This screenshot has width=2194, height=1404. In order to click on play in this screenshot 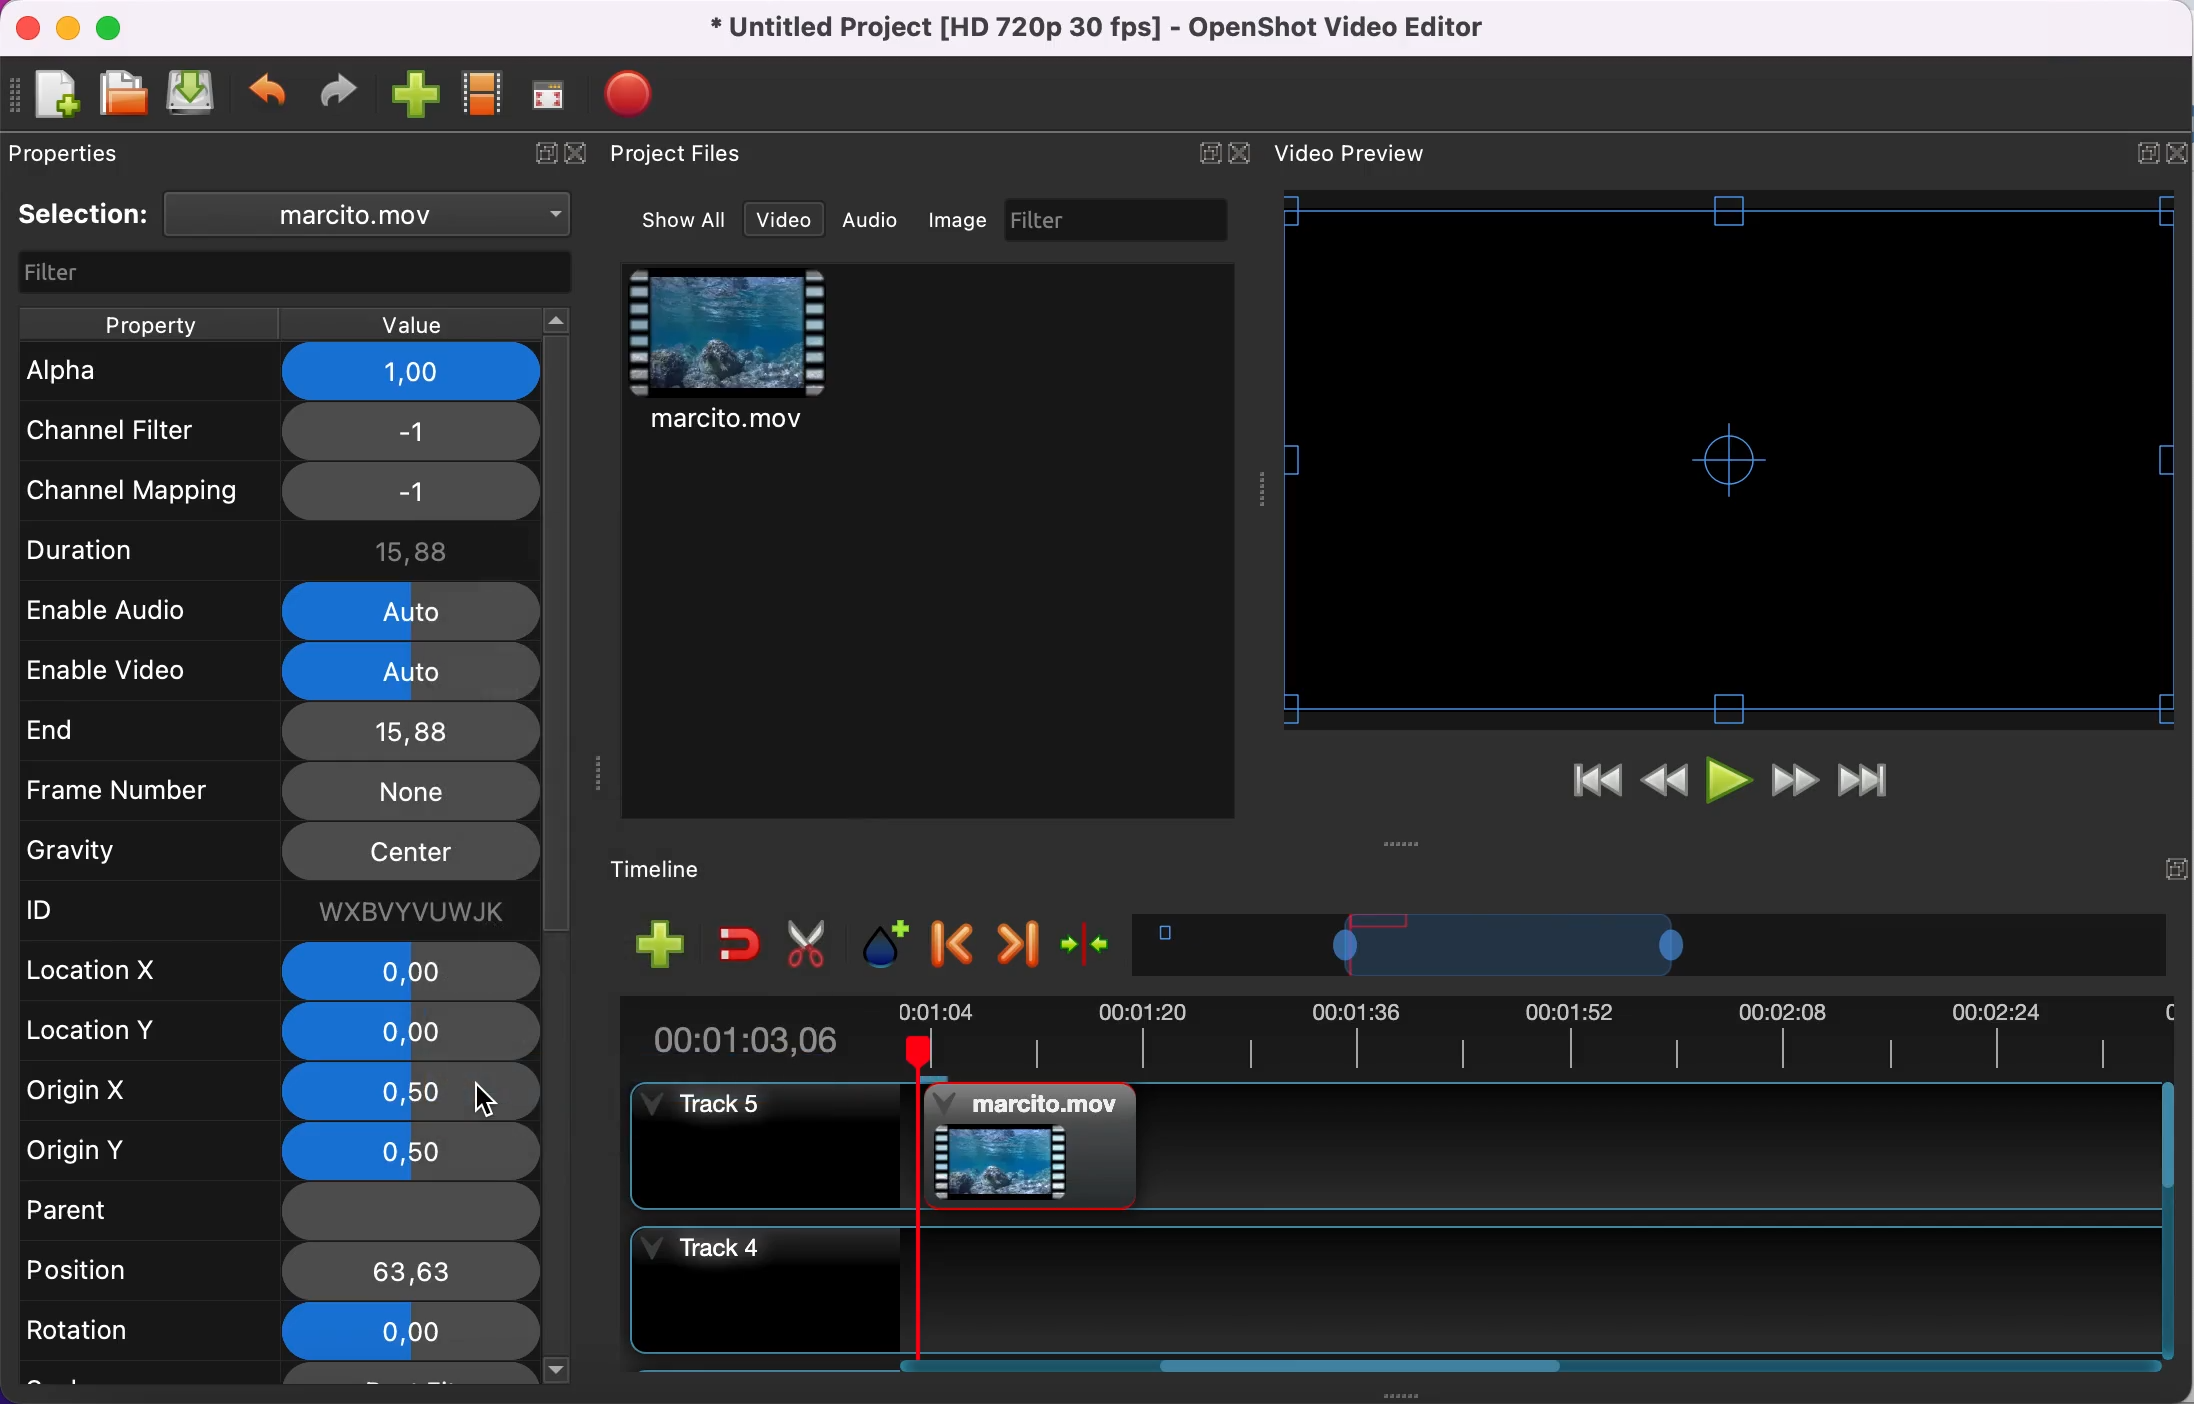, I will do `click(1732, 785)`.